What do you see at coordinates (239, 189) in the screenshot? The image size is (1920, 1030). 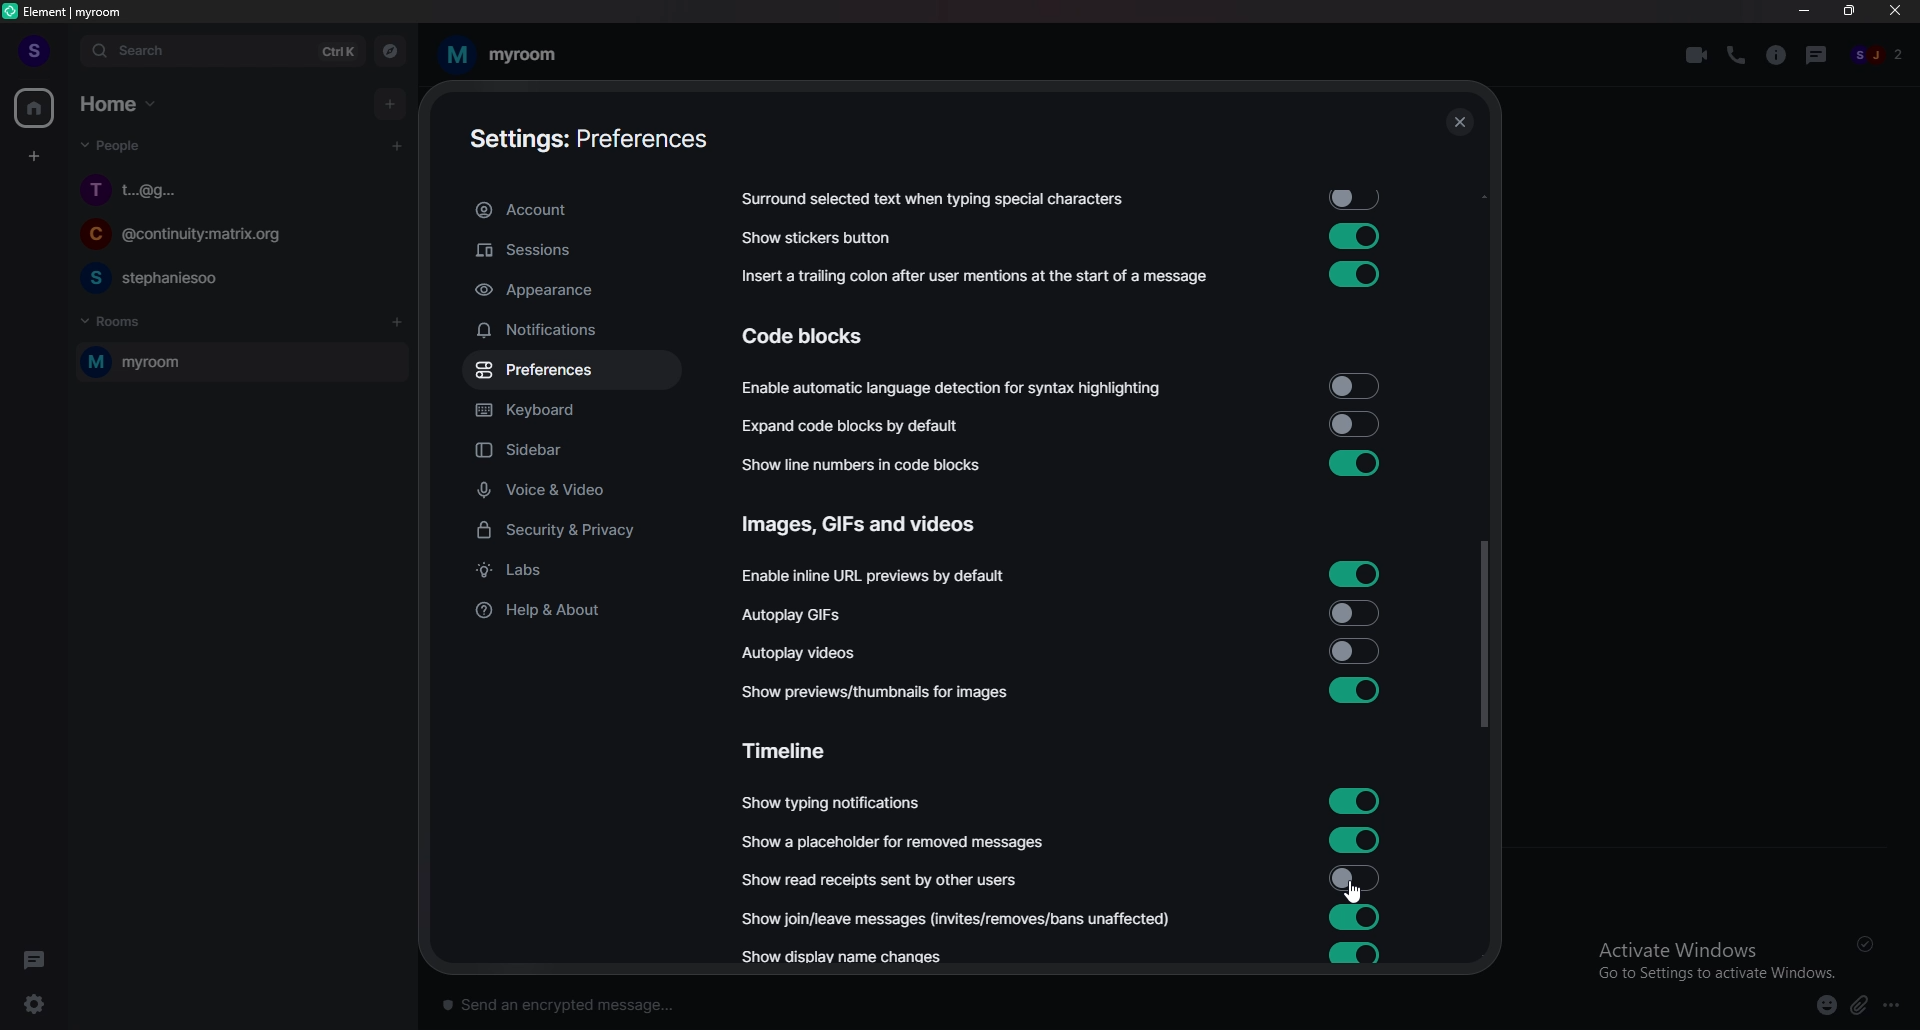 I see `chat` at bounding box center [239, 189].